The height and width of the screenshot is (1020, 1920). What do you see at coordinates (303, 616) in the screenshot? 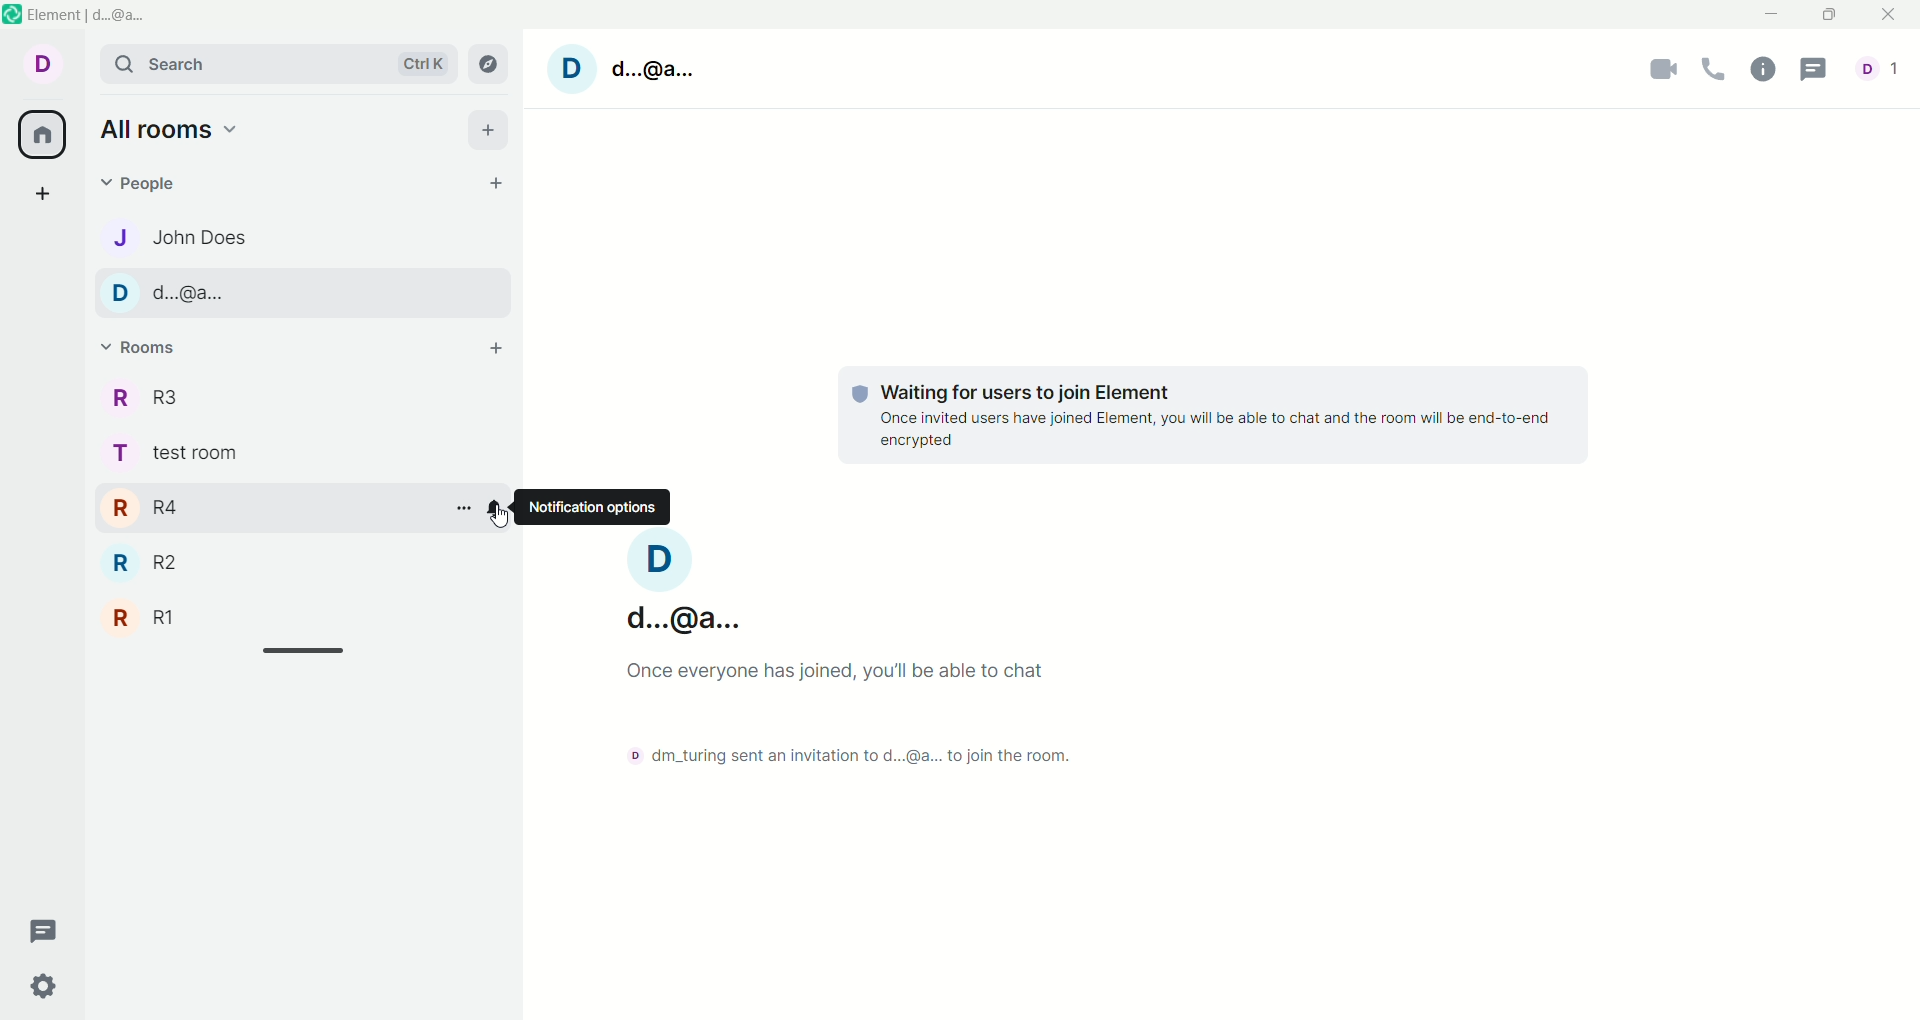
I see `R1 room` at bounding box center [303, 616].